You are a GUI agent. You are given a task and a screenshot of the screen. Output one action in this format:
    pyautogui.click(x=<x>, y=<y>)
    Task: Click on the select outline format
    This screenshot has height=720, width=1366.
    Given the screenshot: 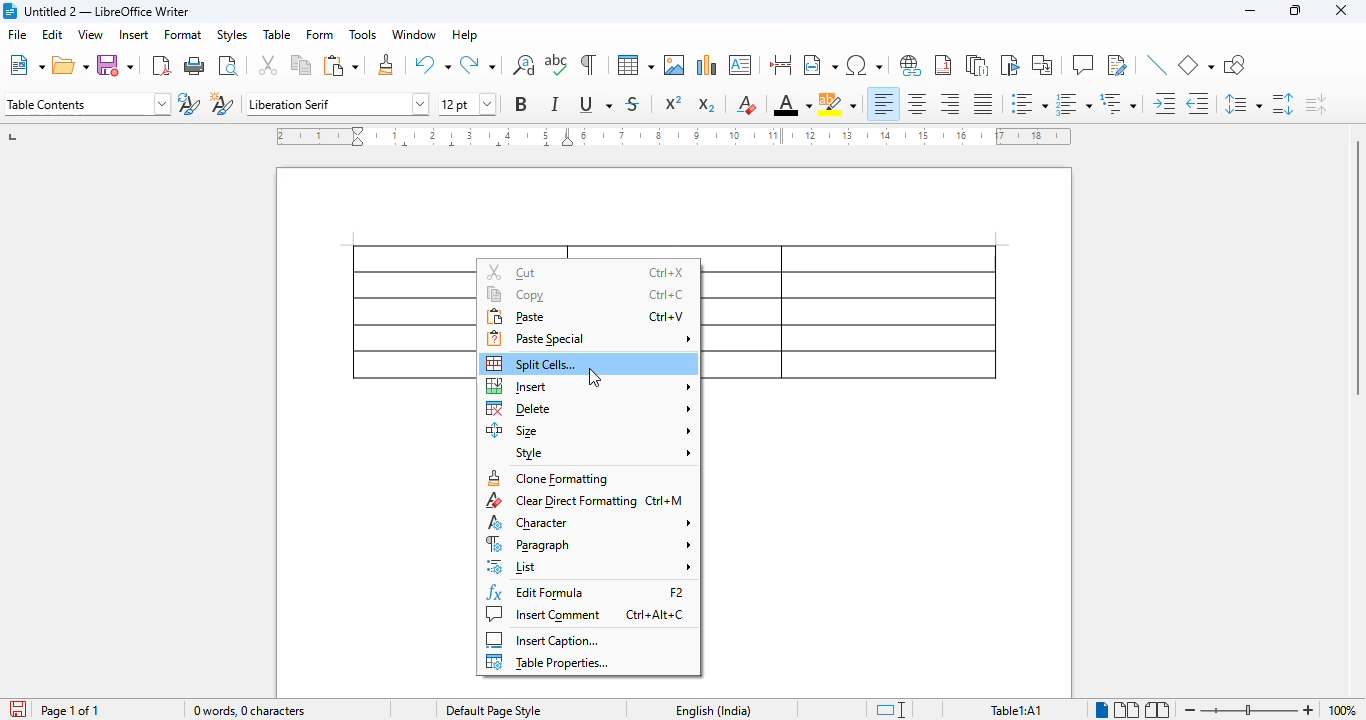 What is the action you would take?
    pyautogui.click(x=1119, y=103)
    